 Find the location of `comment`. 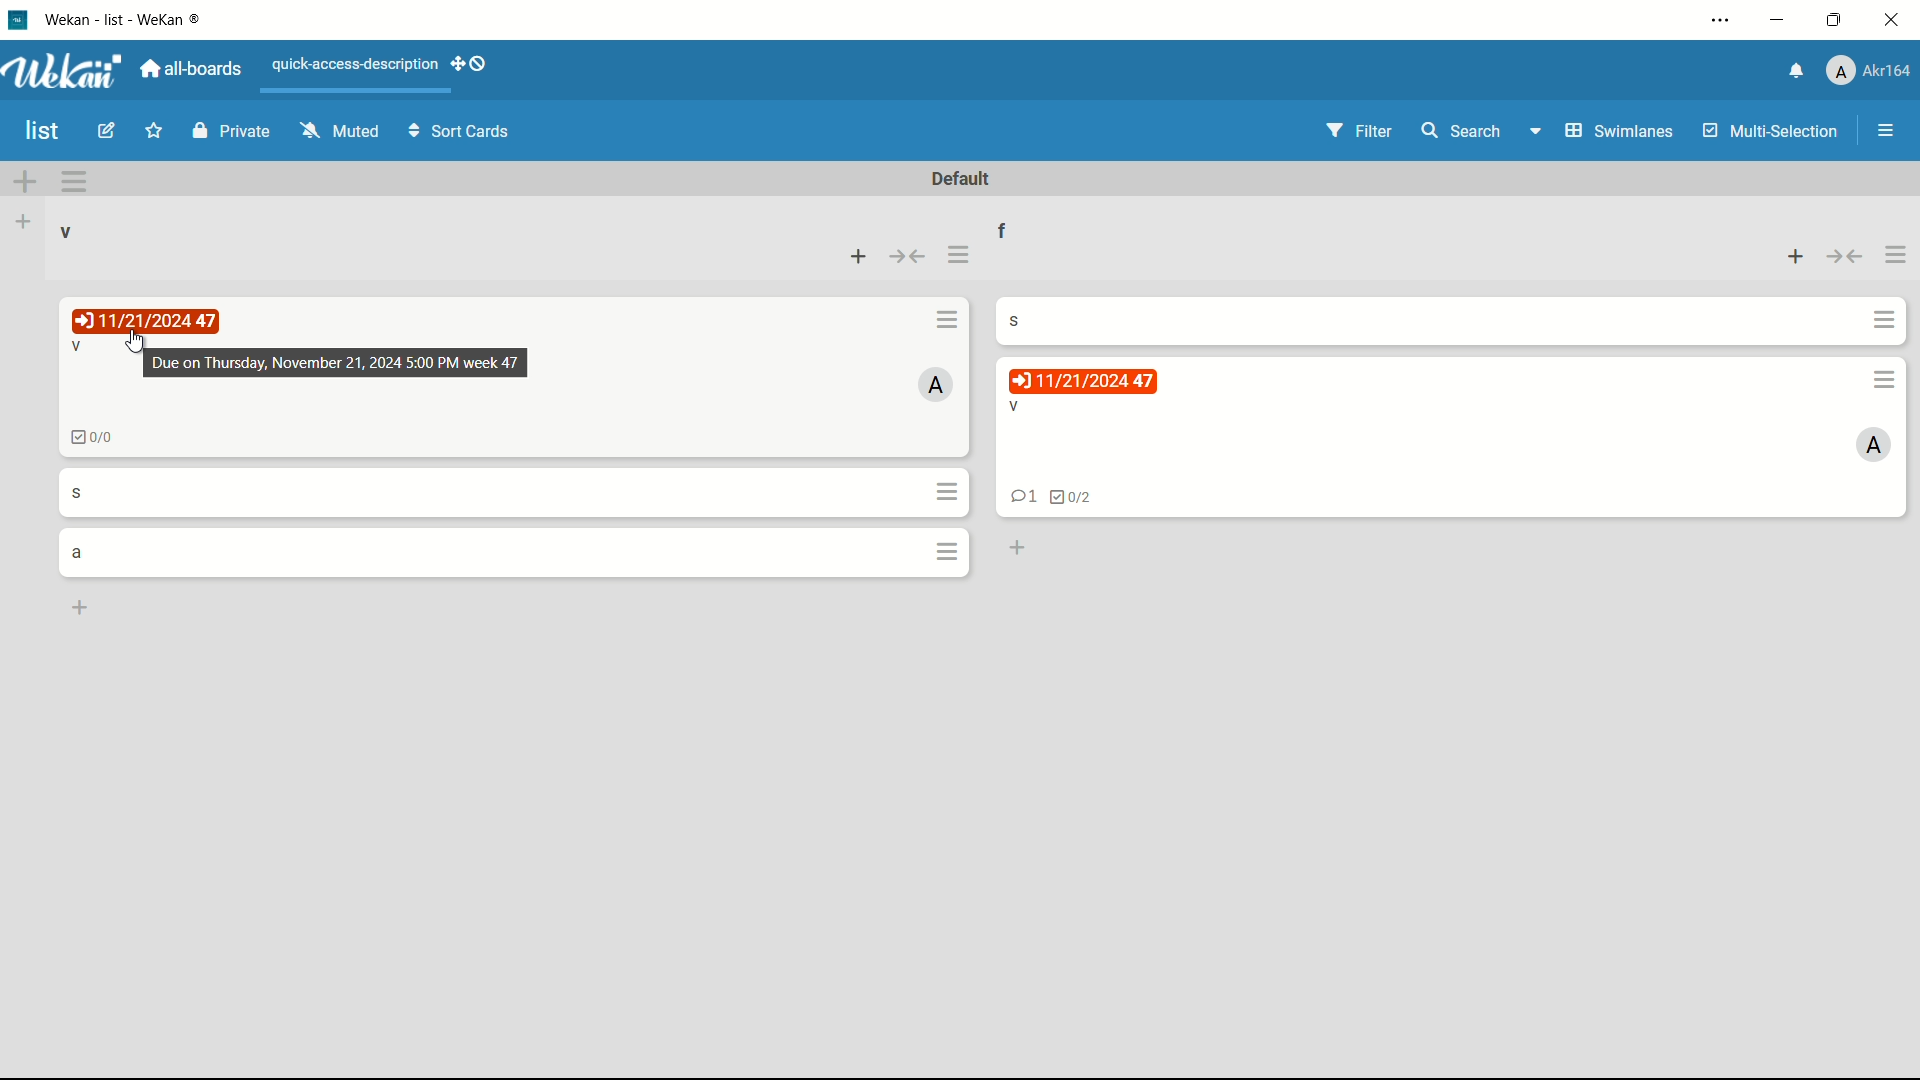

comment is located at coordinates (1019, 499).